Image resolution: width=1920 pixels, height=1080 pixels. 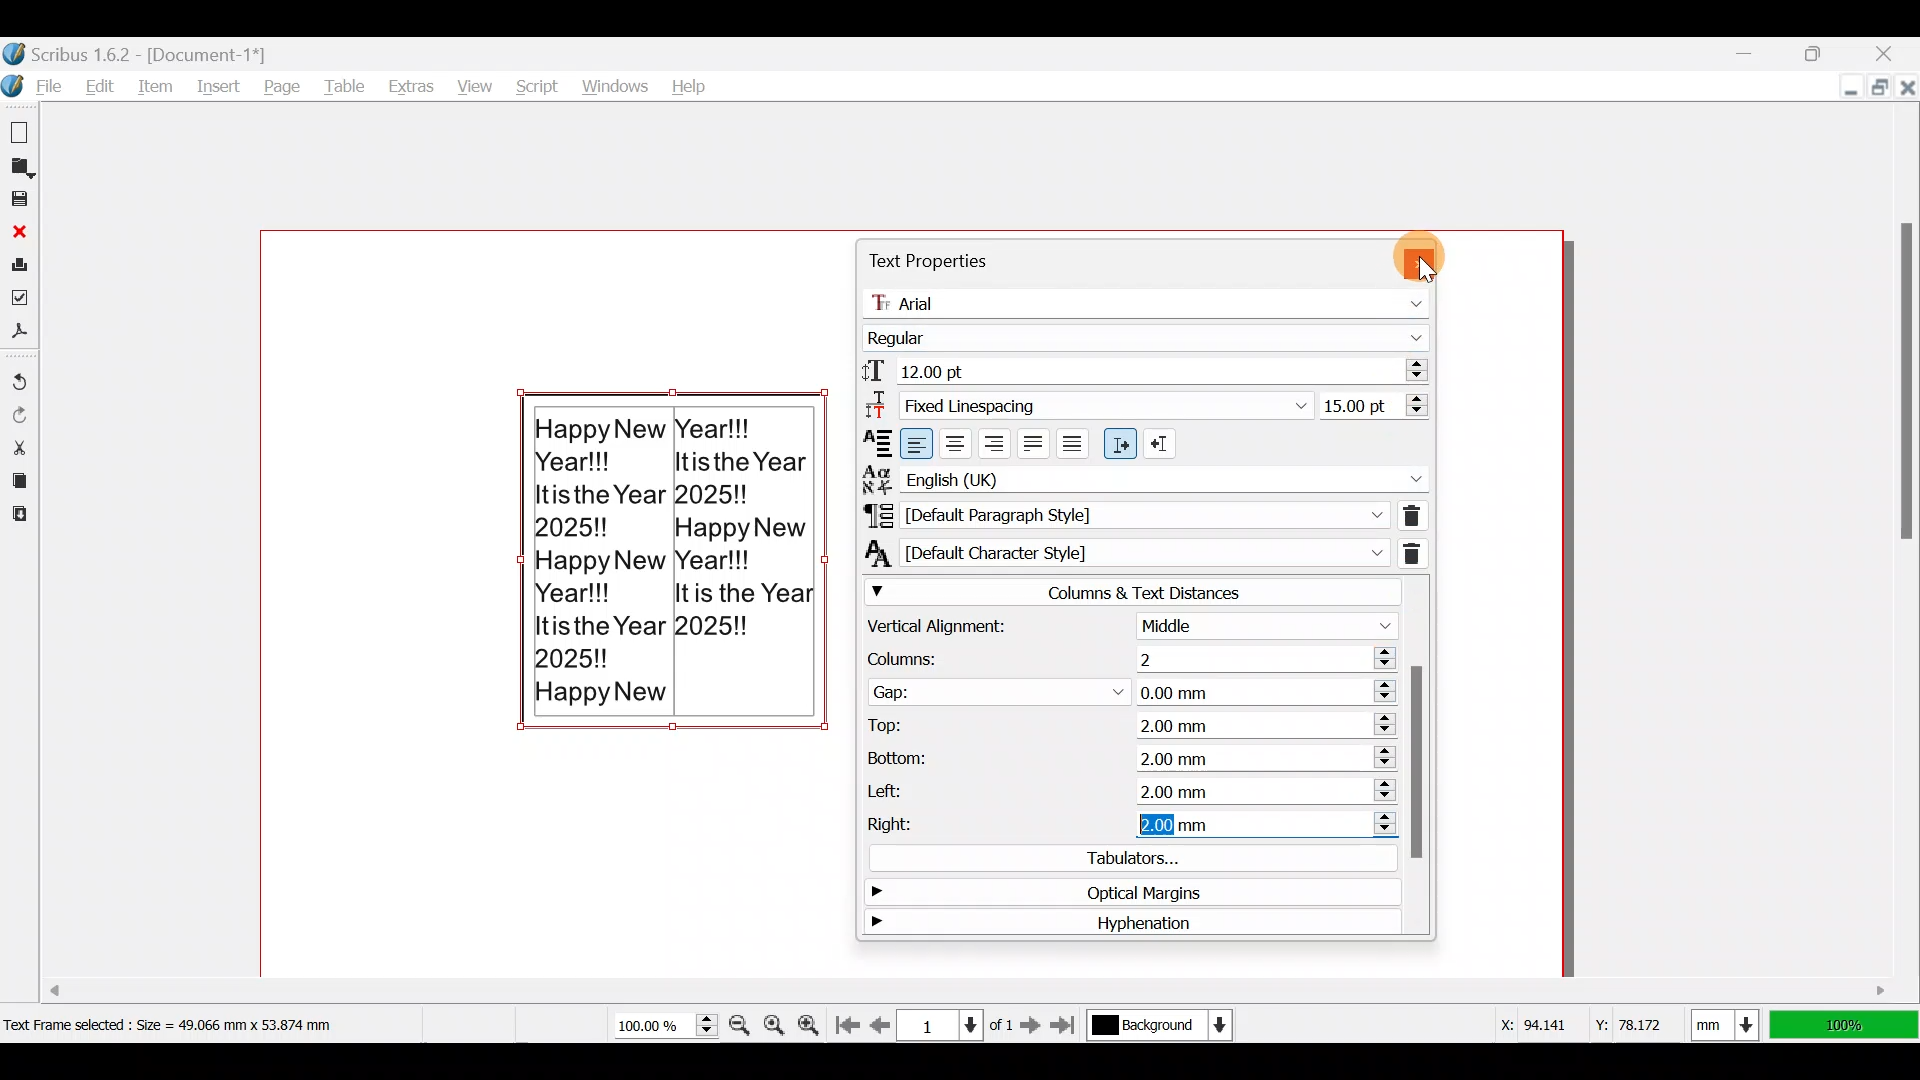 I want to click on Text properties, so click(x=928, y=261).